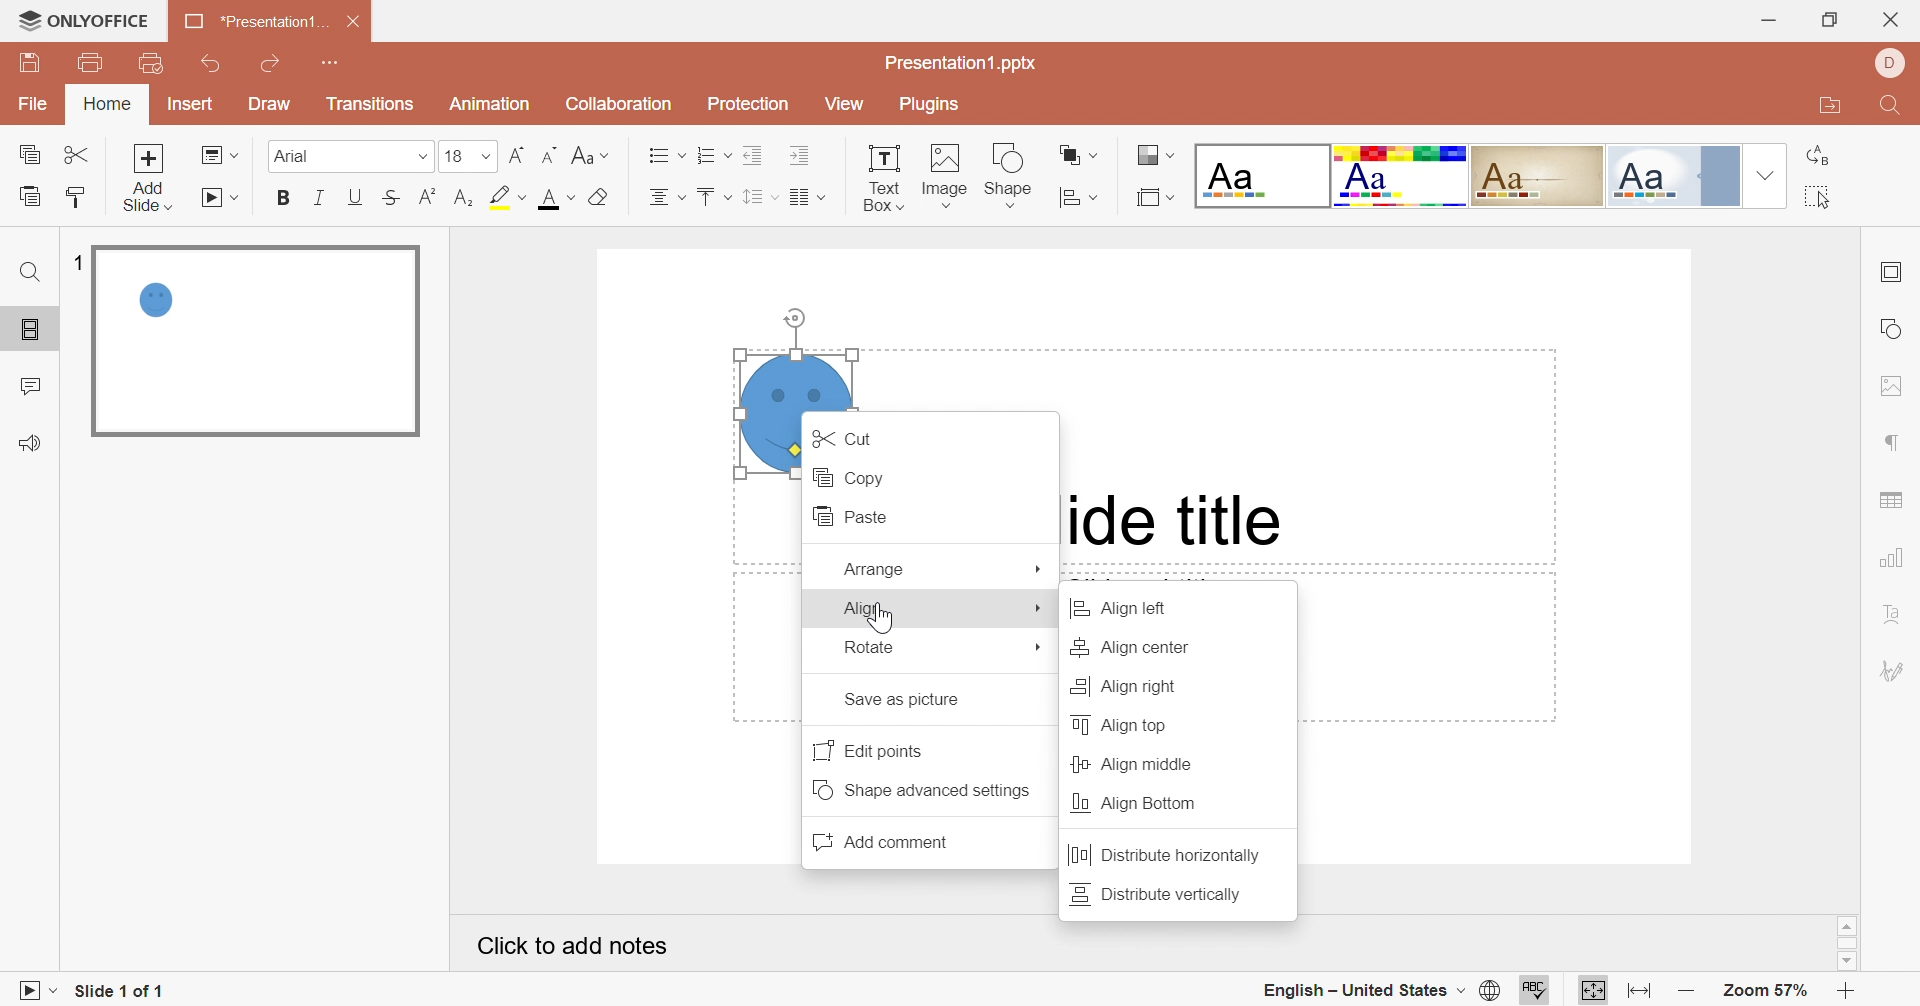  I want to click on table settings, so click(1900, 499).